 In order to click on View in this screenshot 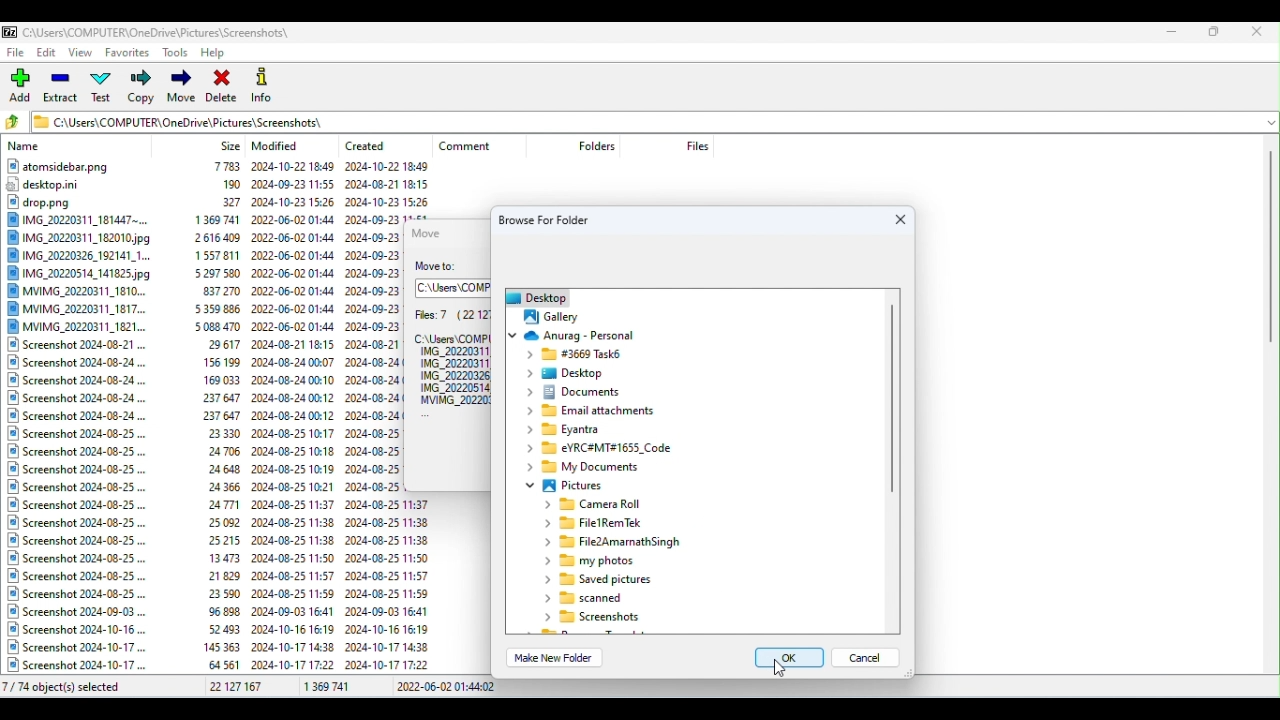, I will do `click(83, 54)`.